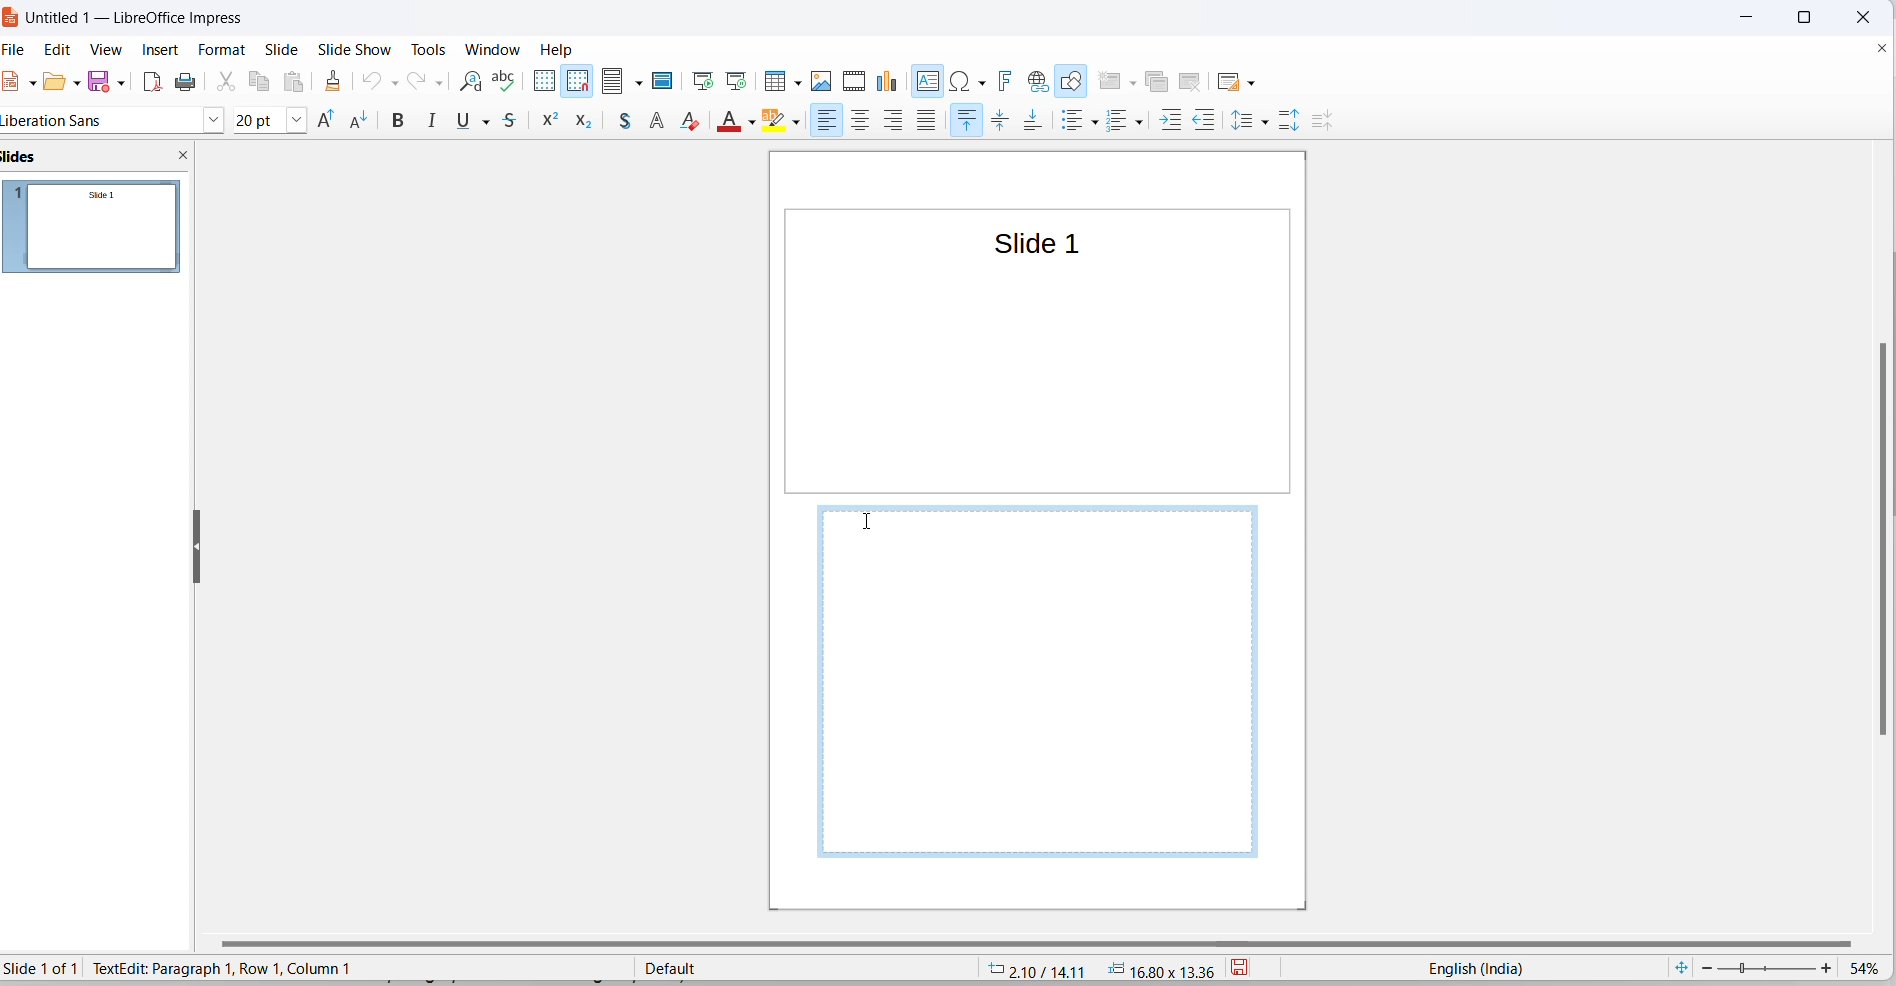 The image size is (1896, 986). I want to click on text language, so click(1476, 968).